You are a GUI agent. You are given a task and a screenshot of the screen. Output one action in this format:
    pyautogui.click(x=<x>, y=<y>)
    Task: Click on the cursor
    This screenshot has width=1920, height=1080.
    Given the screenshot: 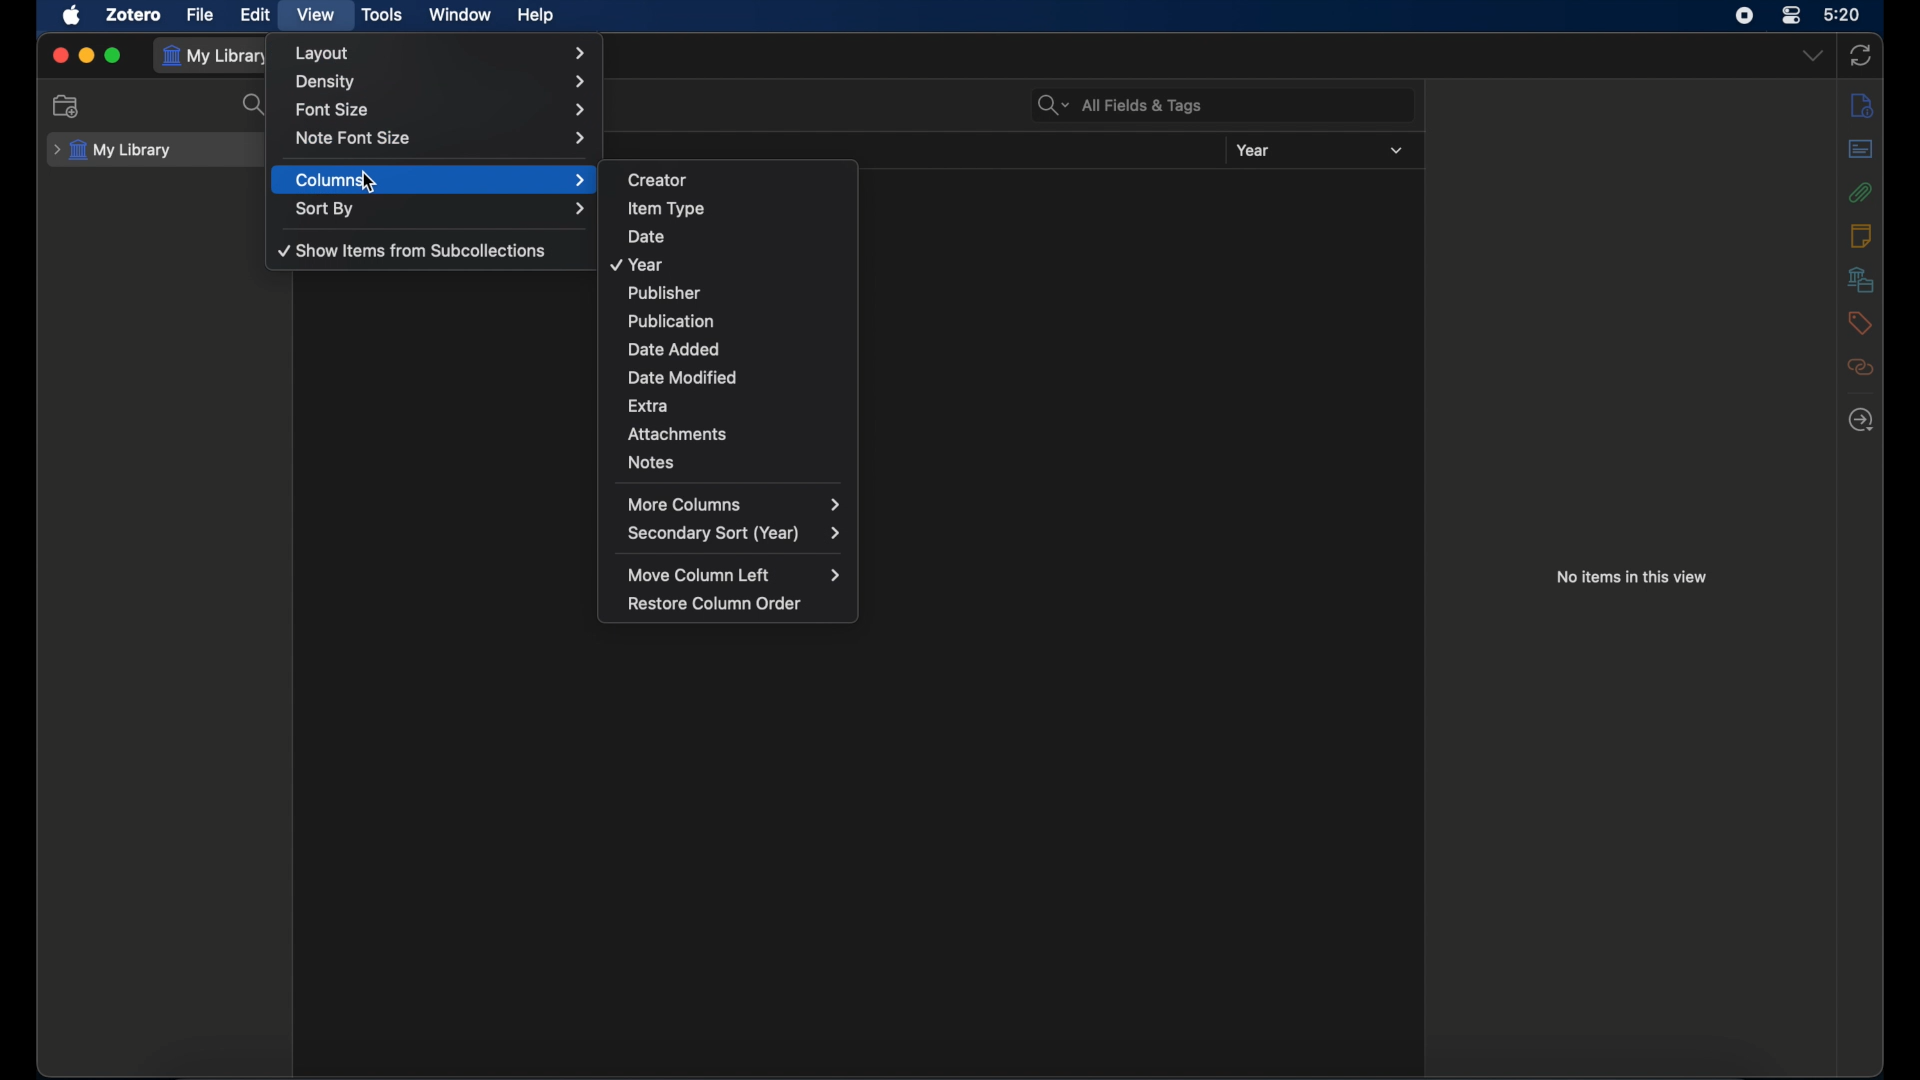 What is the action you would take?
    pyautogui.click(x=368, y=184)
    